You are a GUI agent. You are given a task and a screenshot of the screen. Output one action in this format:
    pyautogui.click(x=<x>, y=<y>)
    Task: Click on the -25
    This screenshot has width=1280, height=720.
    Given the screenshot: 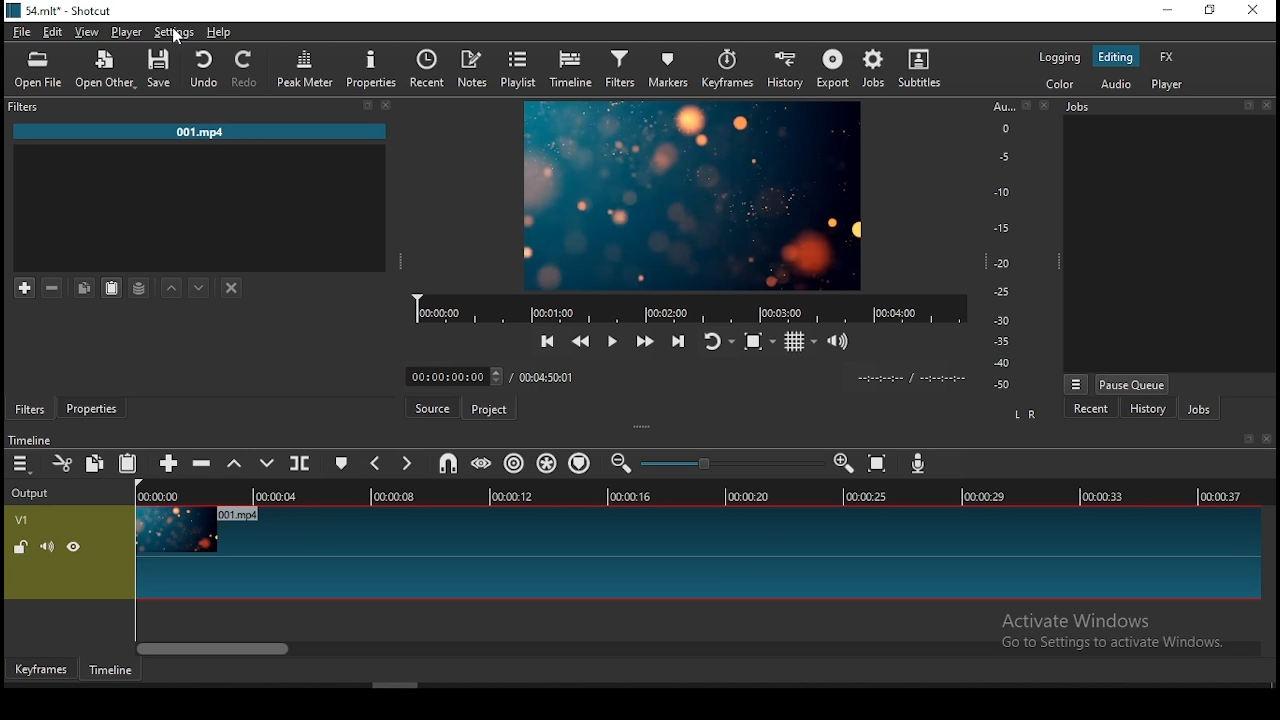 What is the action you would take?
    pyautogui.click(x=1002, y=293)
    